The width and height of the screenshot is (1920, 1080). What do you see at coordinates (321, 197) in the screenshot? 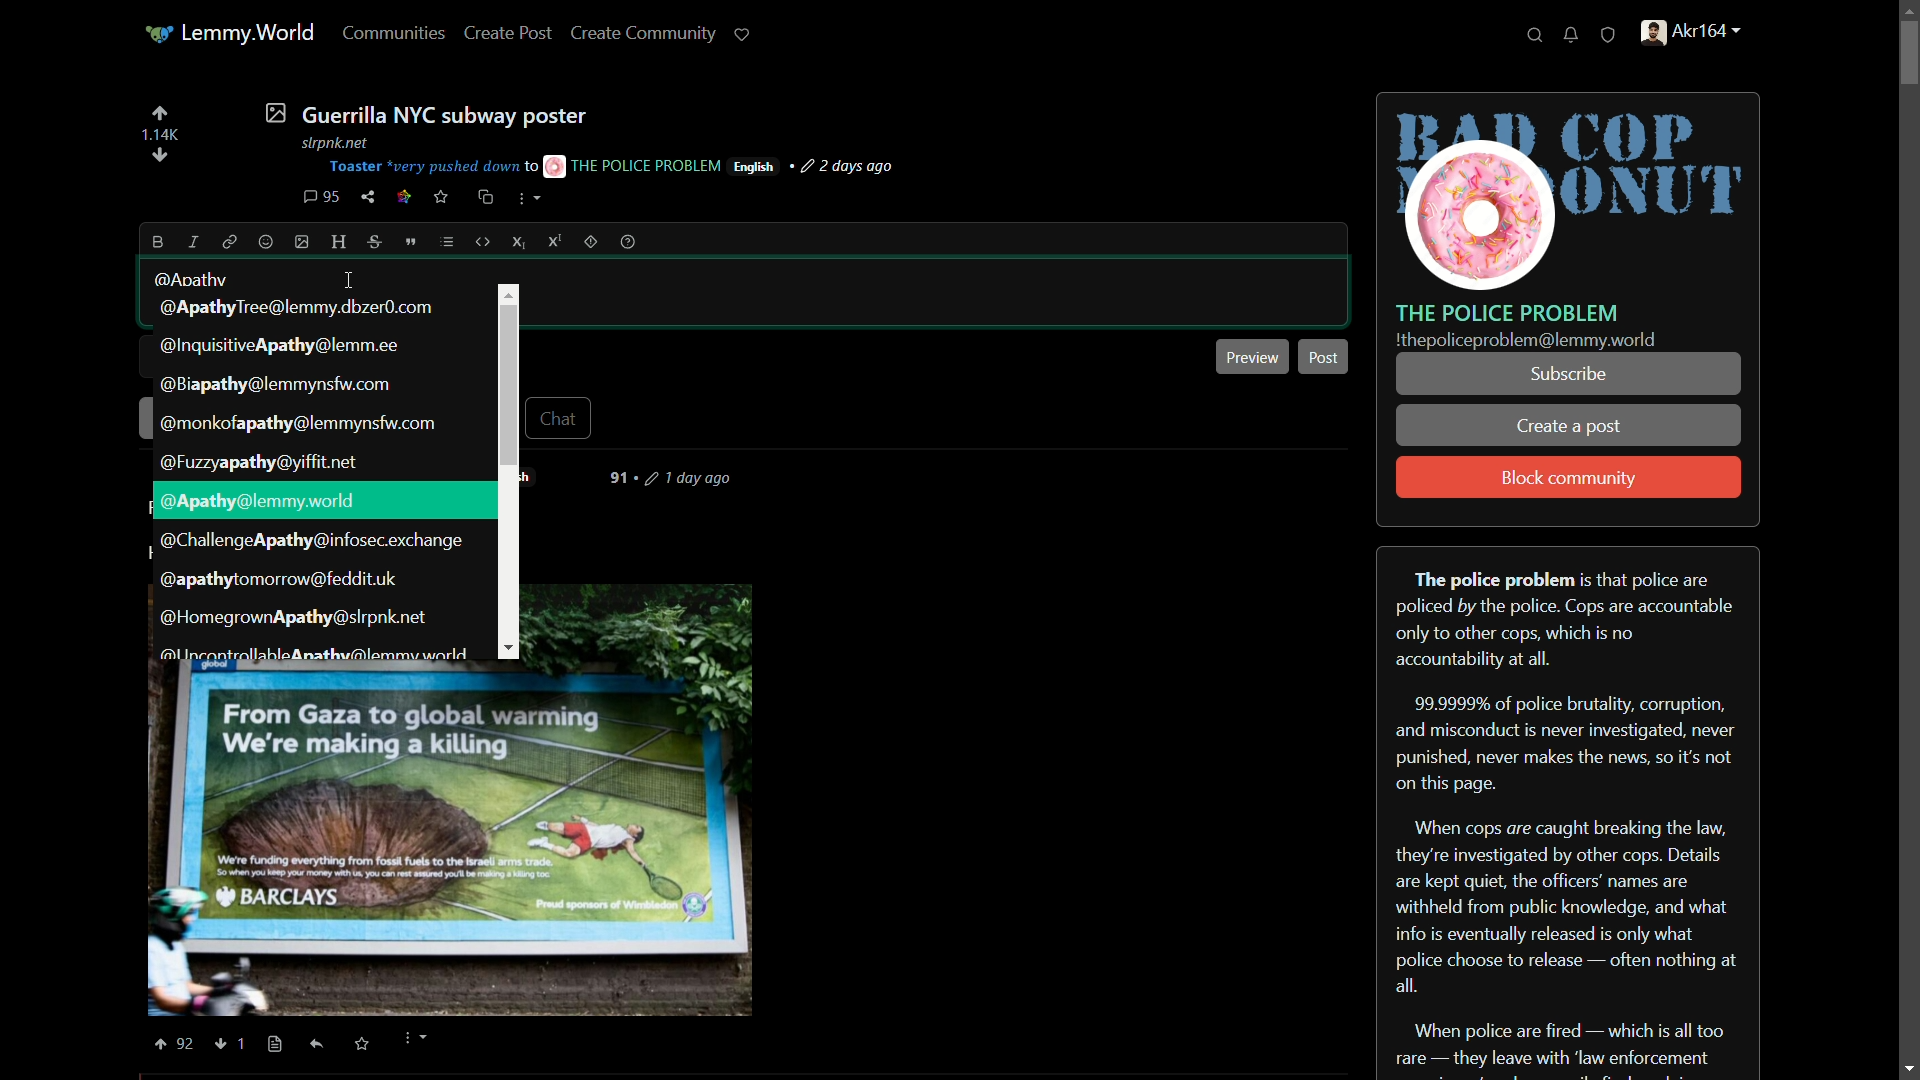
I see `comment` at bounding box center [321, 197].